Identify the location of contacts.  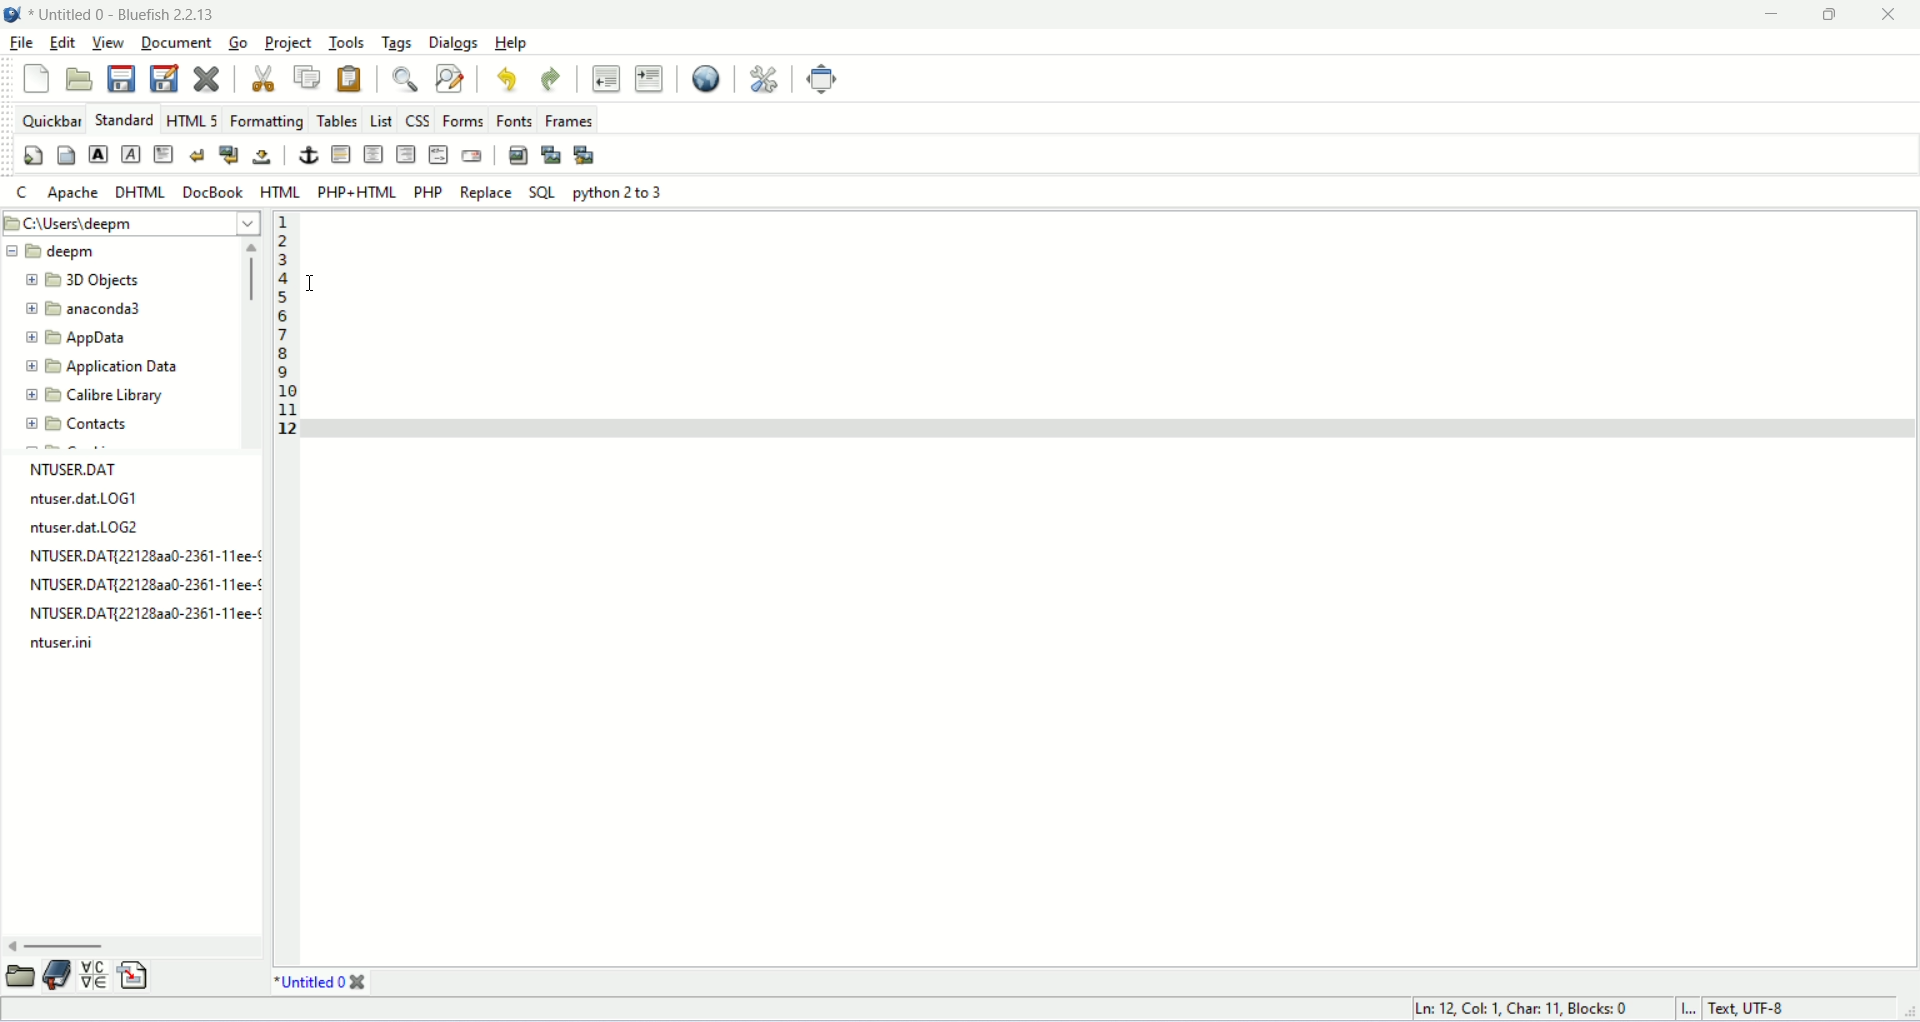
(121, 428).